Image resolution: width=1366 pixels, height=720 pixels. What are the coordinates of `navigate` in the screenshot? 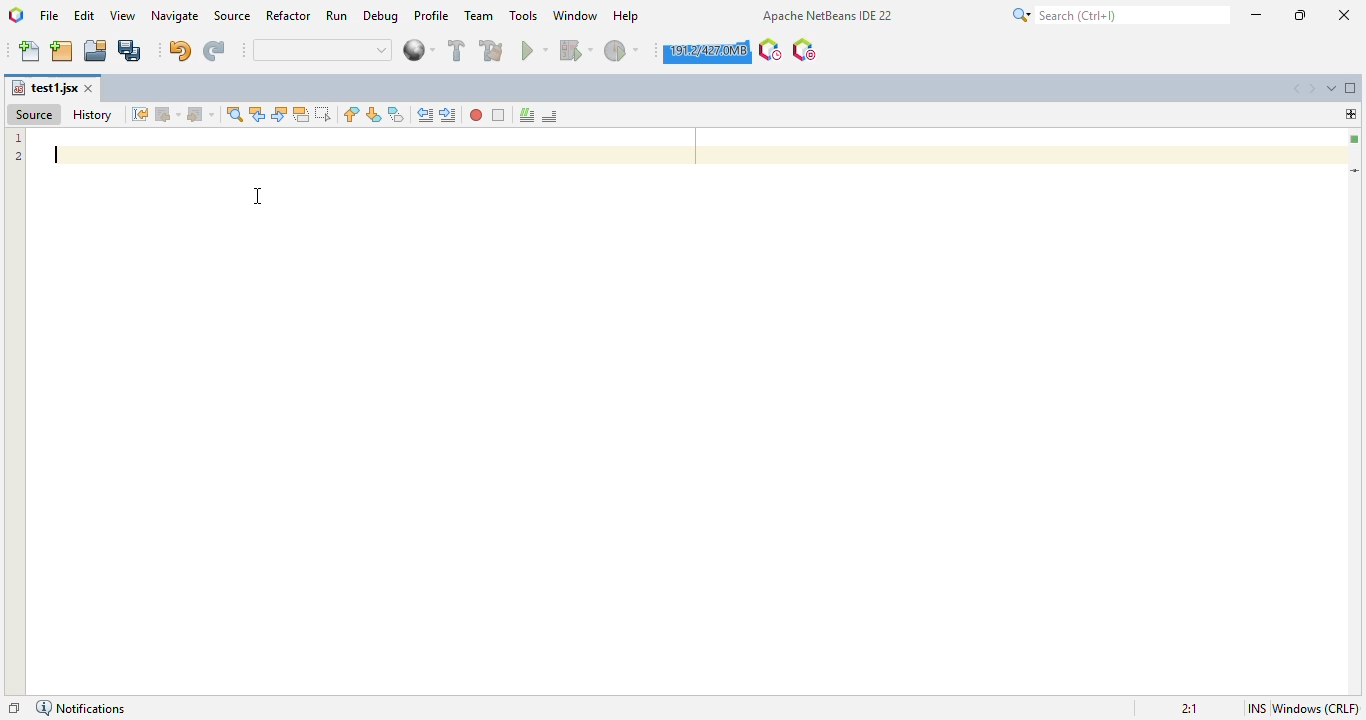 It's located at (176, 16).